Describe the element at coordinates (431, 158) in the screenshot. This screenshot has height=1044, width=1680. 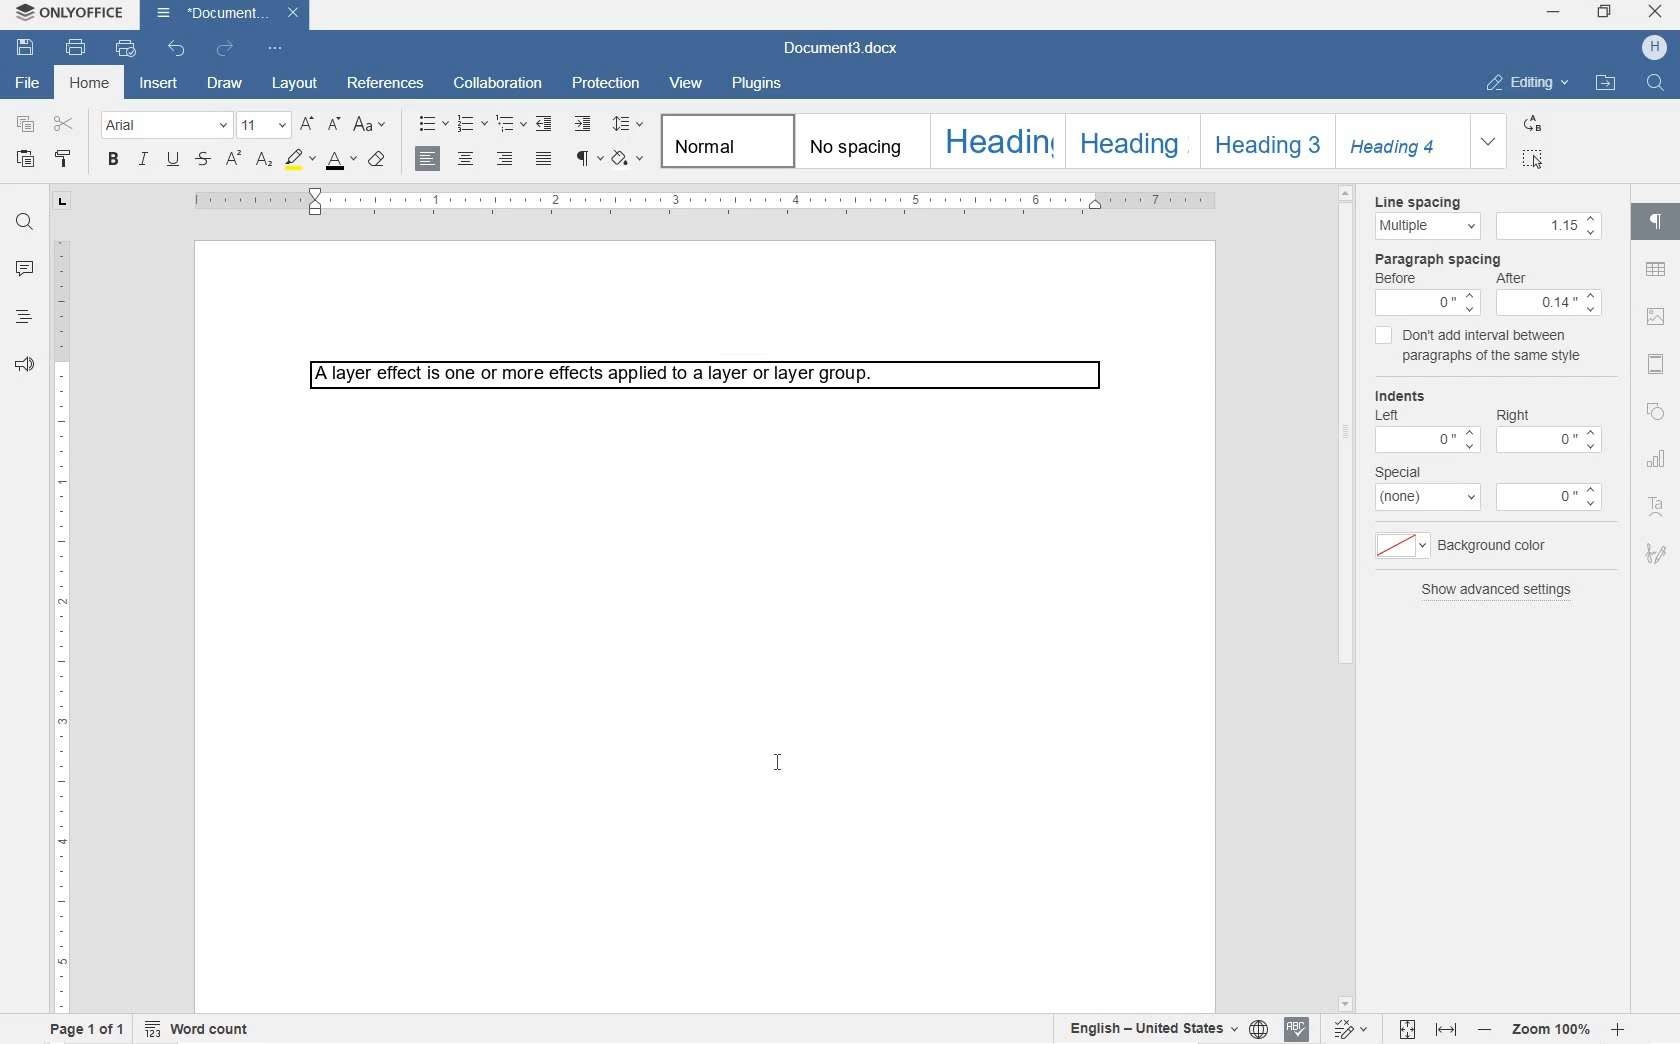
I see `ALIGN LEFT` at that location.